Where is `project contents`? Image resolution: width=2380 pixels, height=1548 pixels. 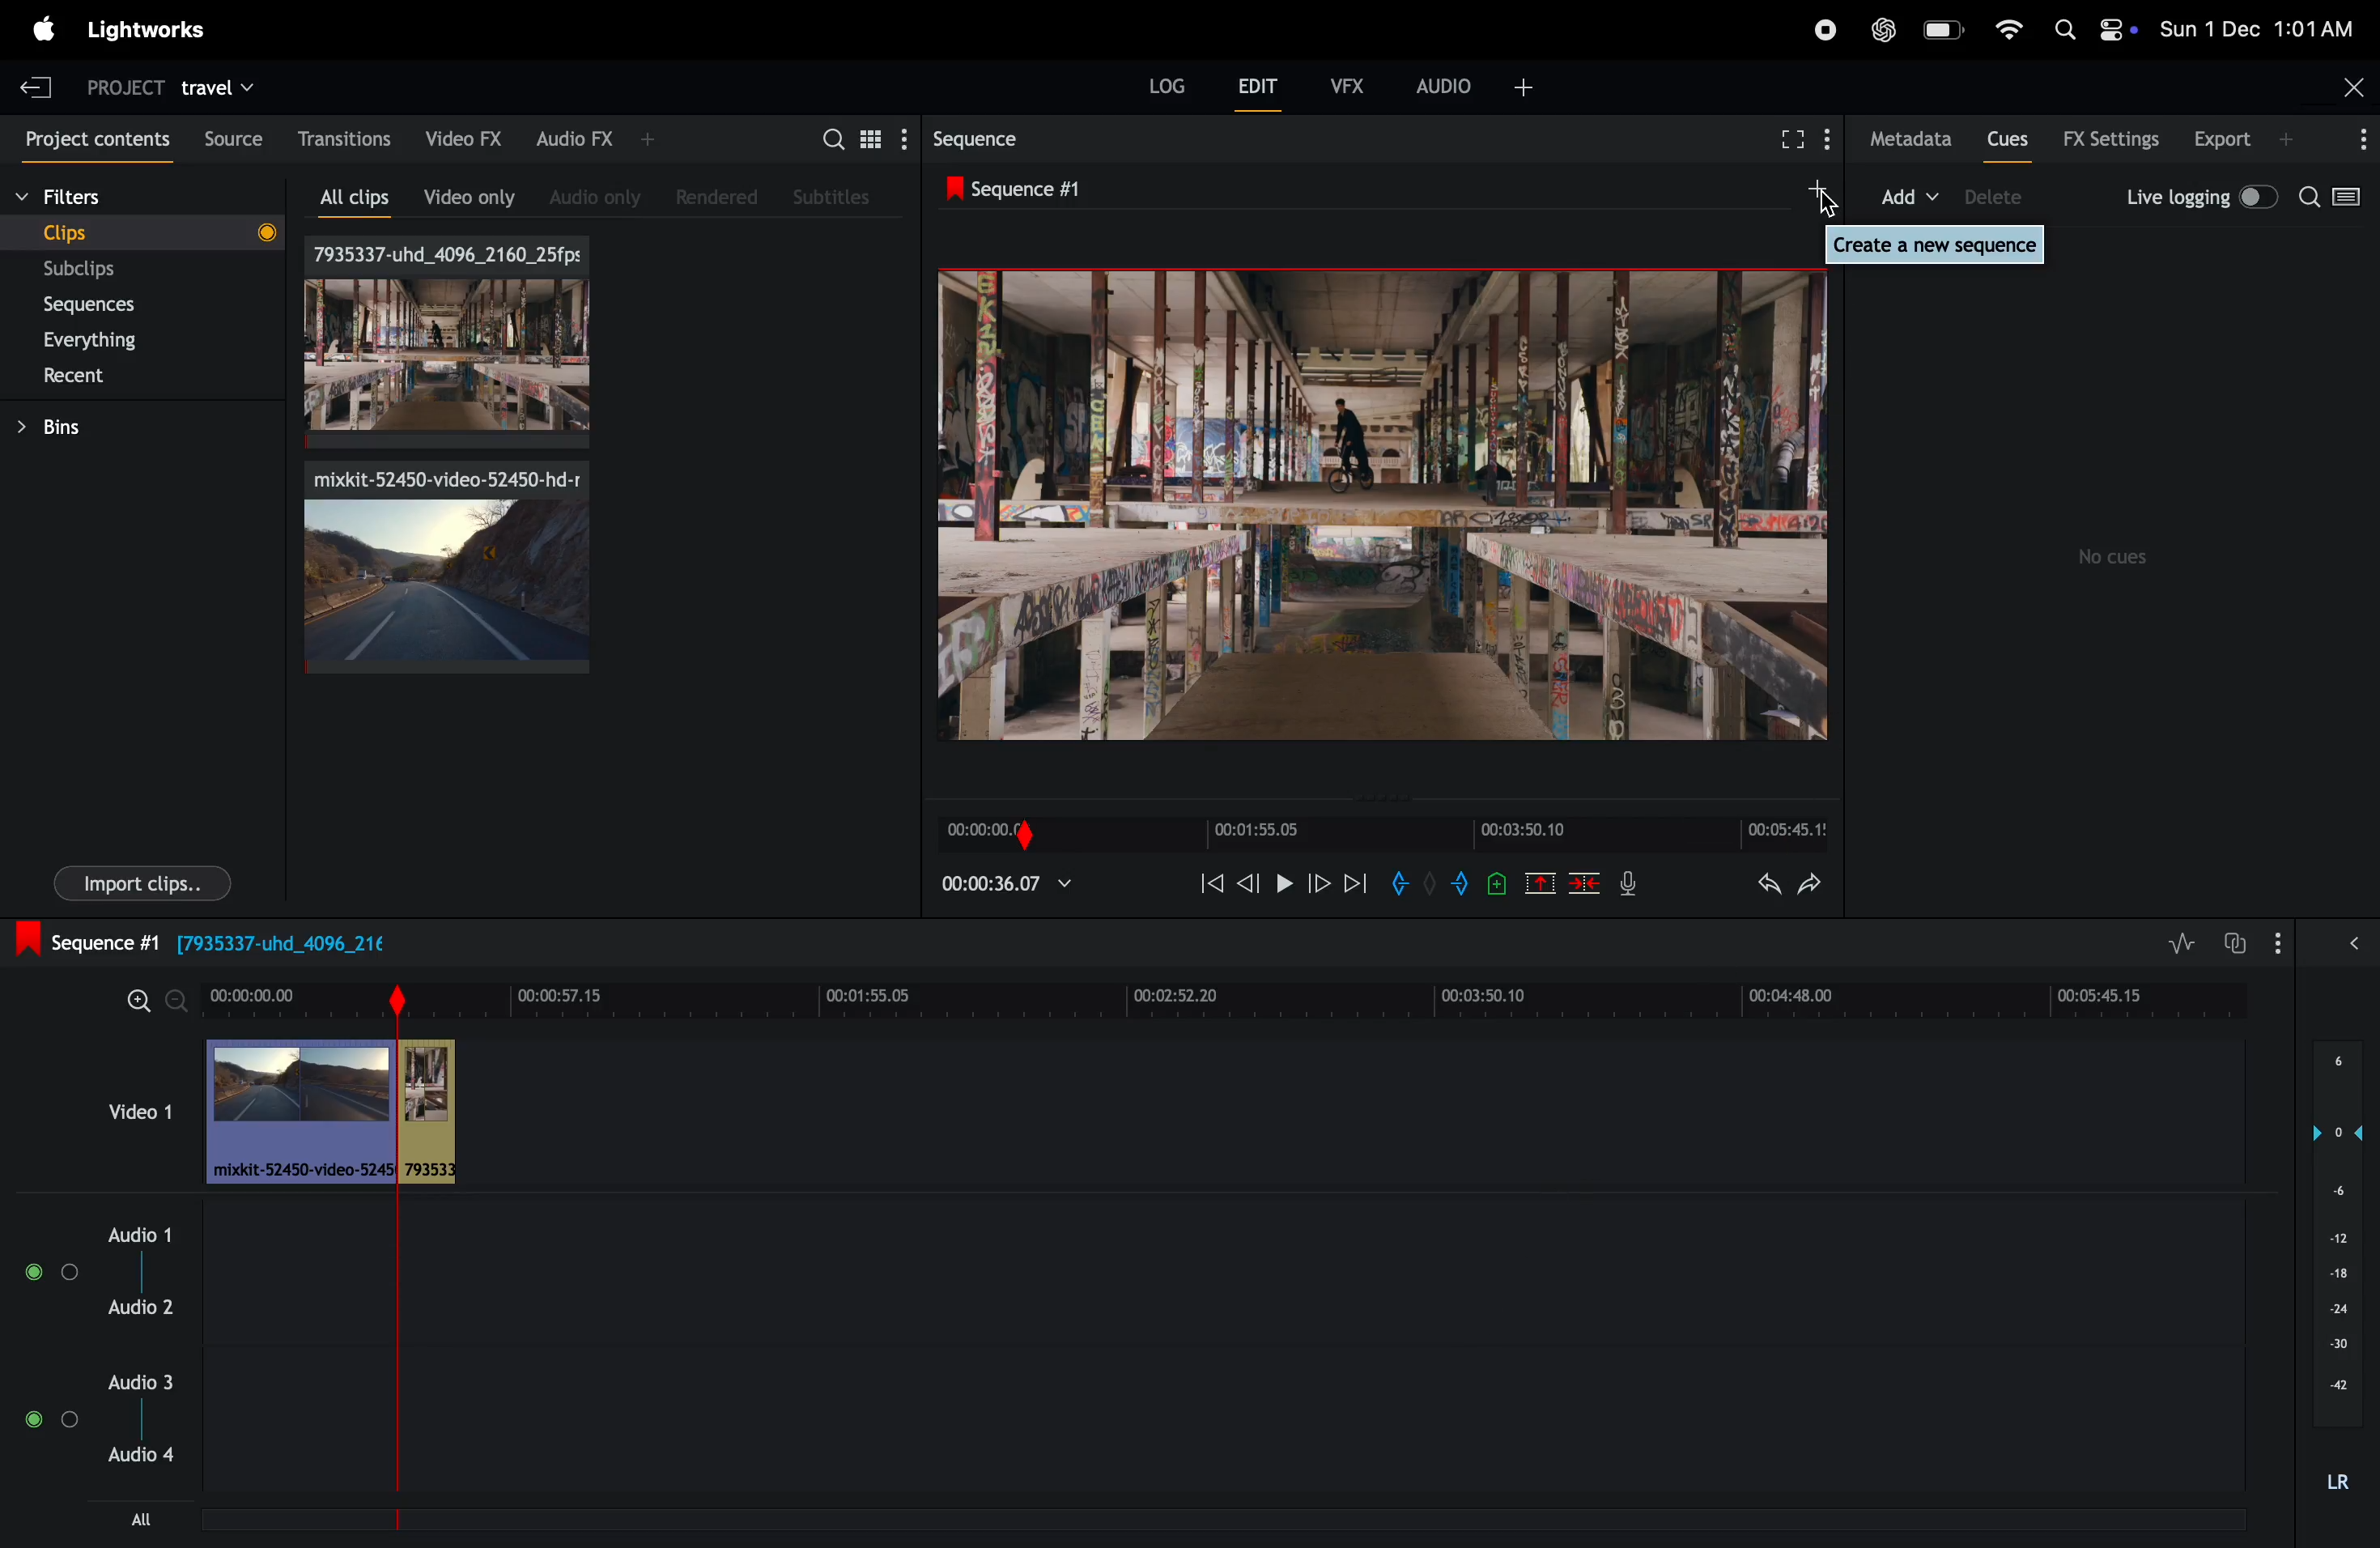 project contents is located at coordinates (94, 140).